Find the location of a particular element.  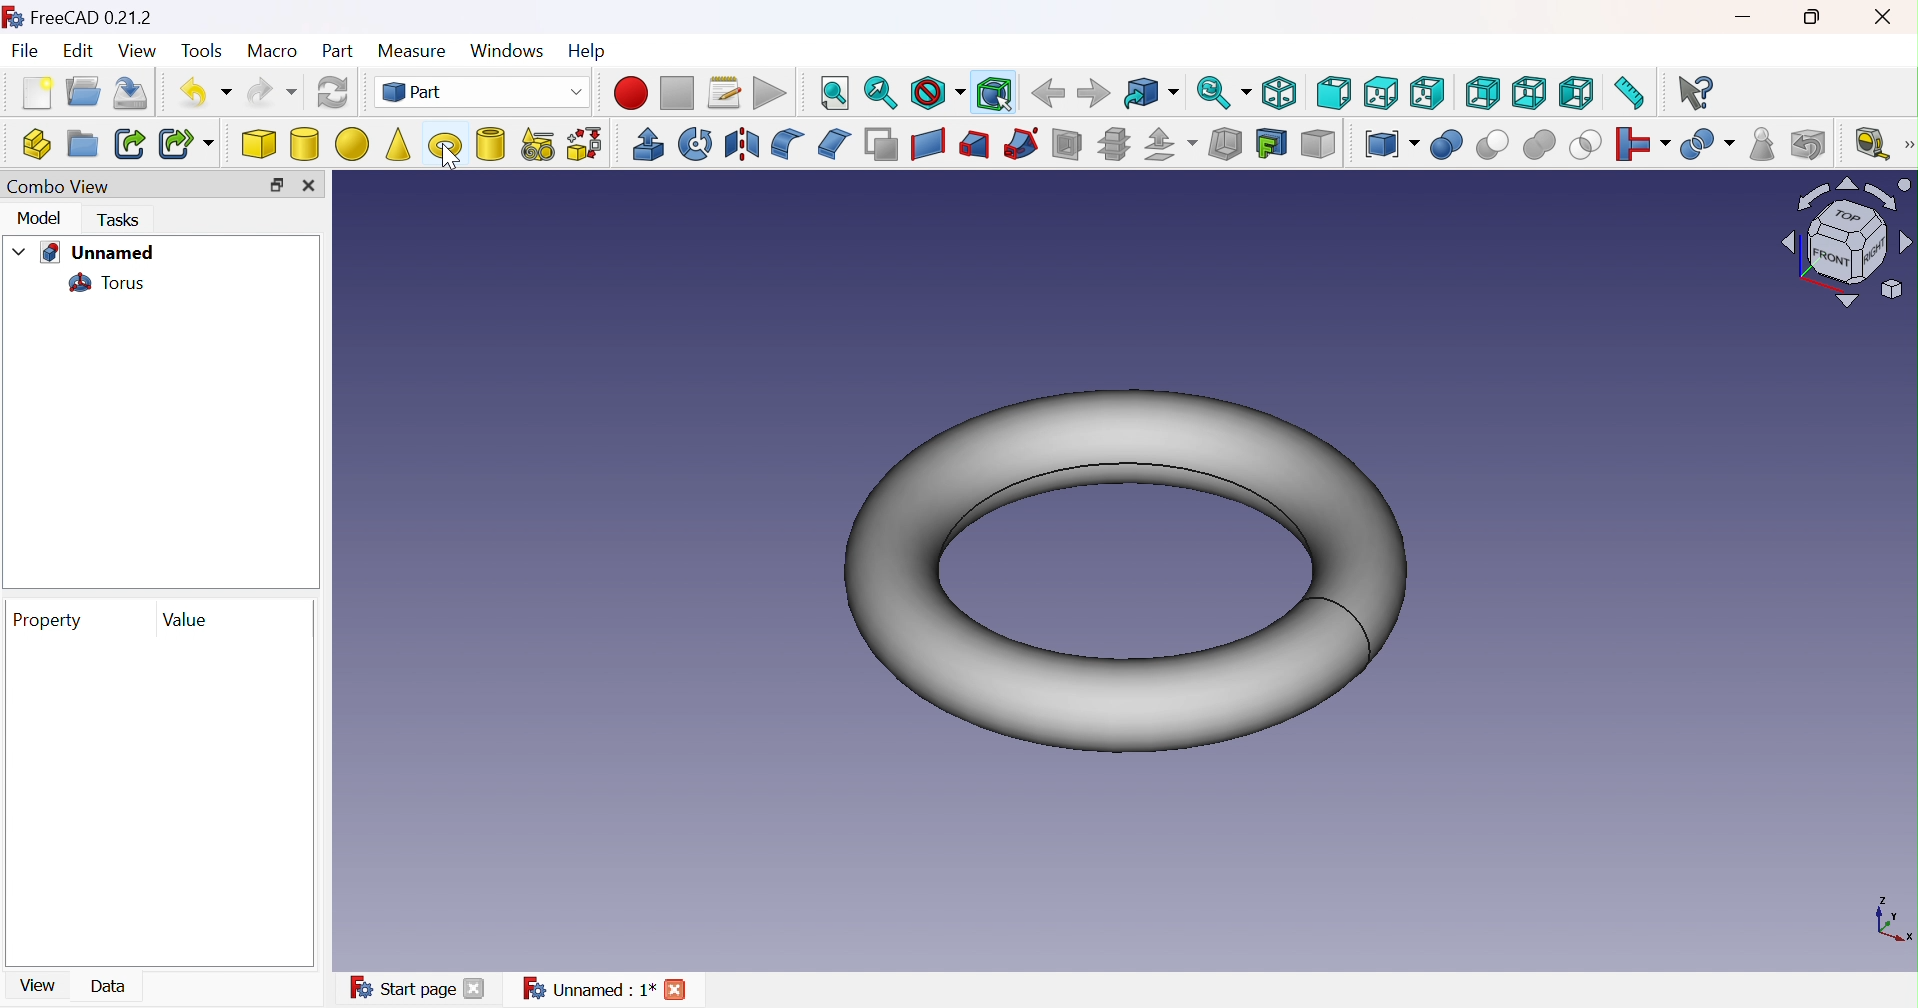

Measure liner is located at coordinates (1873, 147).